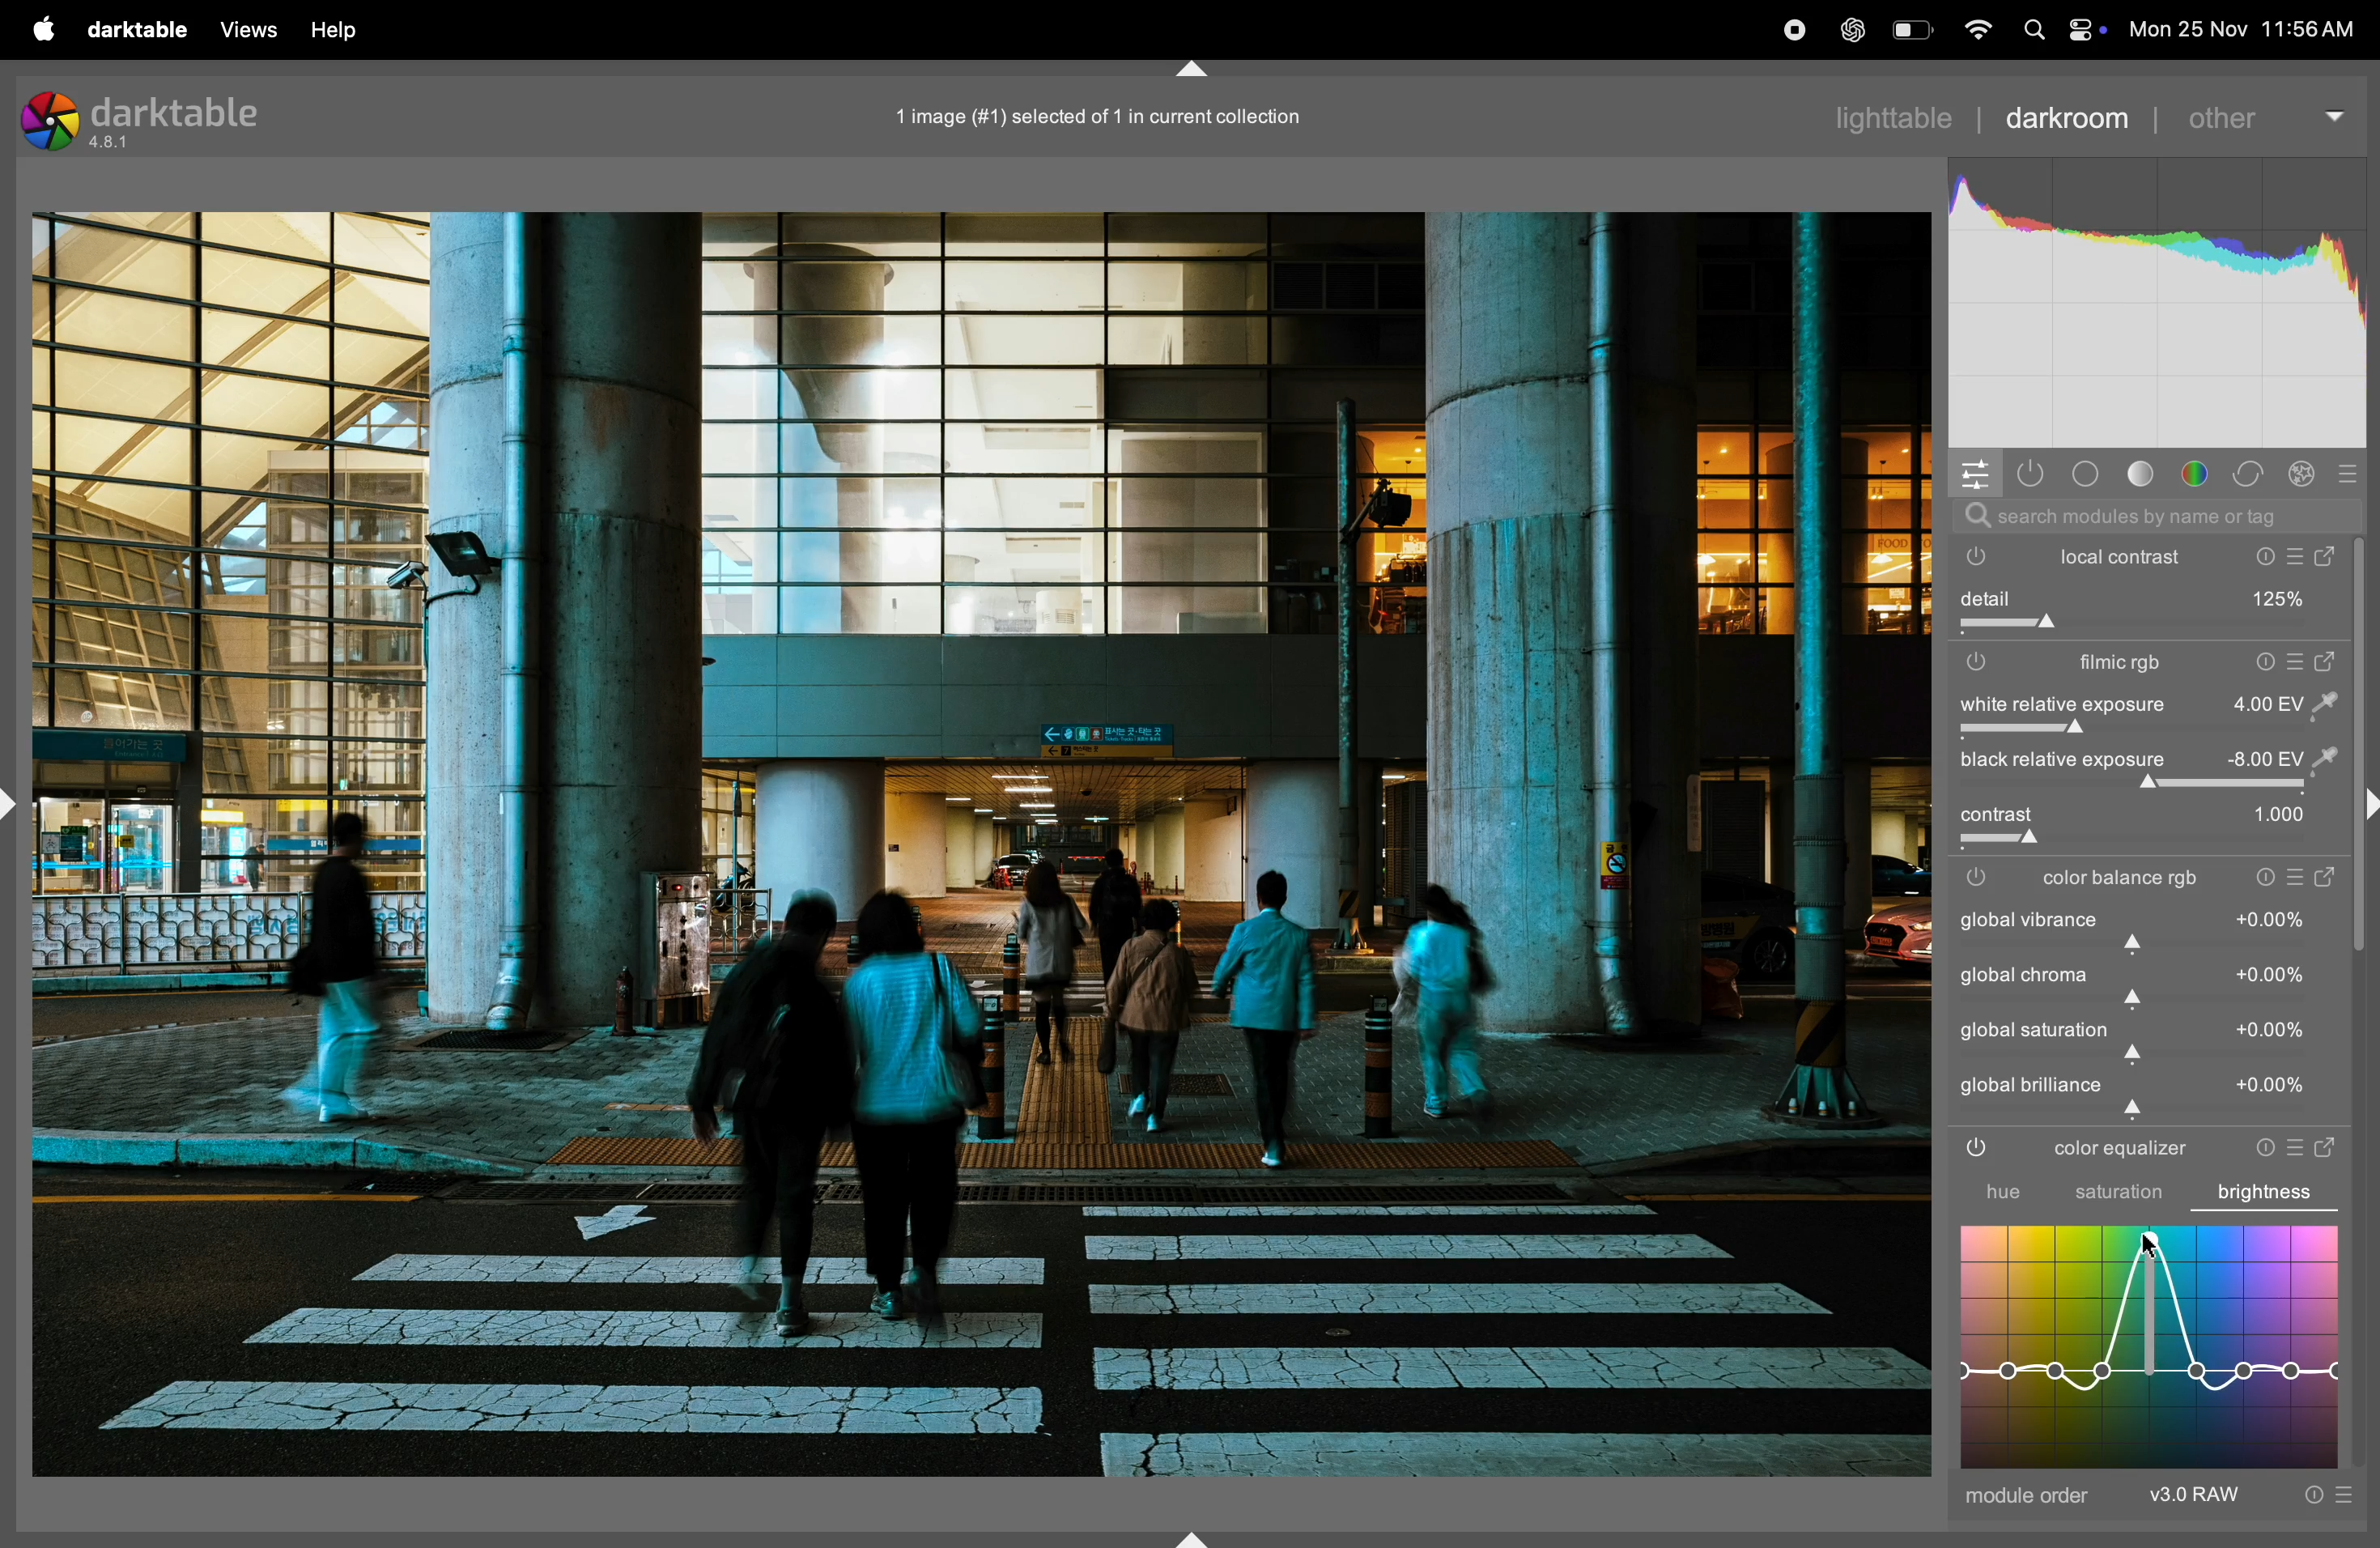  Describe the element at coordinates (2296, 879) in the screenshot. I see `presets` at that location.